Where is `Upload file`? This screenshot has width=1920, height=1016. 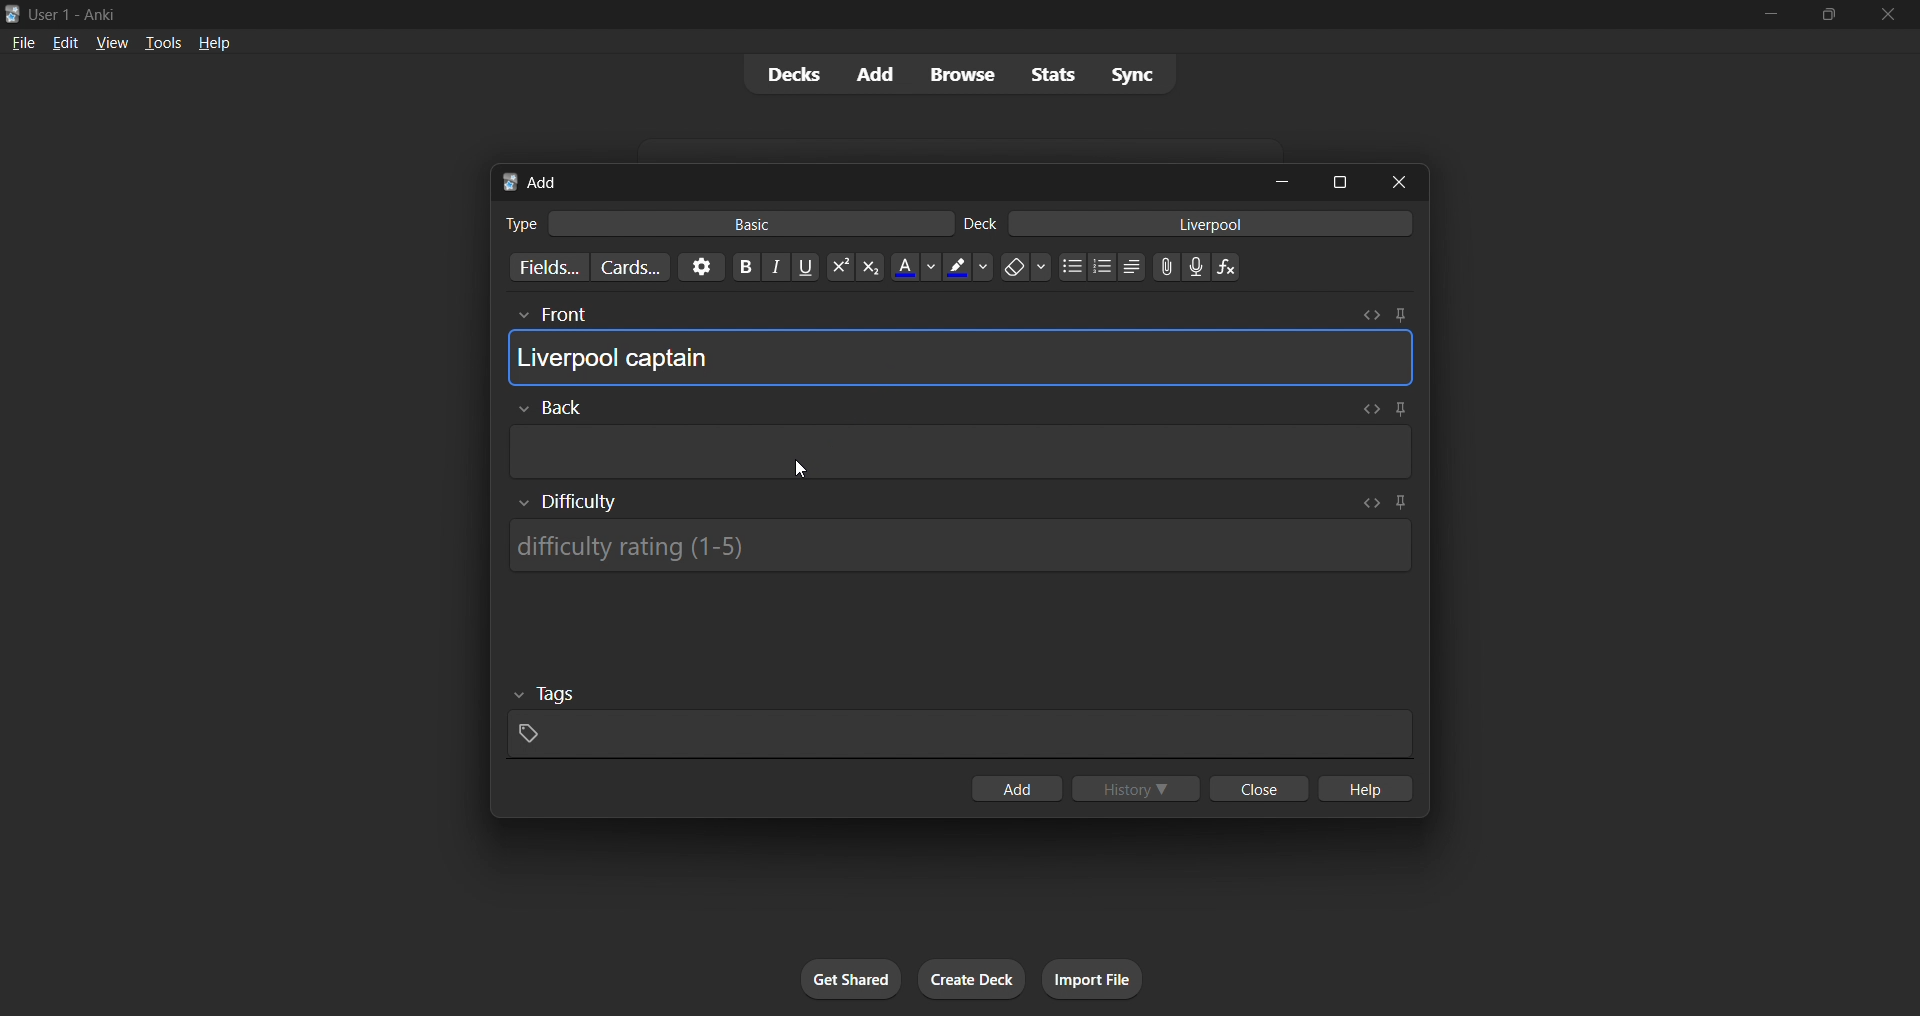 Upload file is located at coordinates (1167, 267).